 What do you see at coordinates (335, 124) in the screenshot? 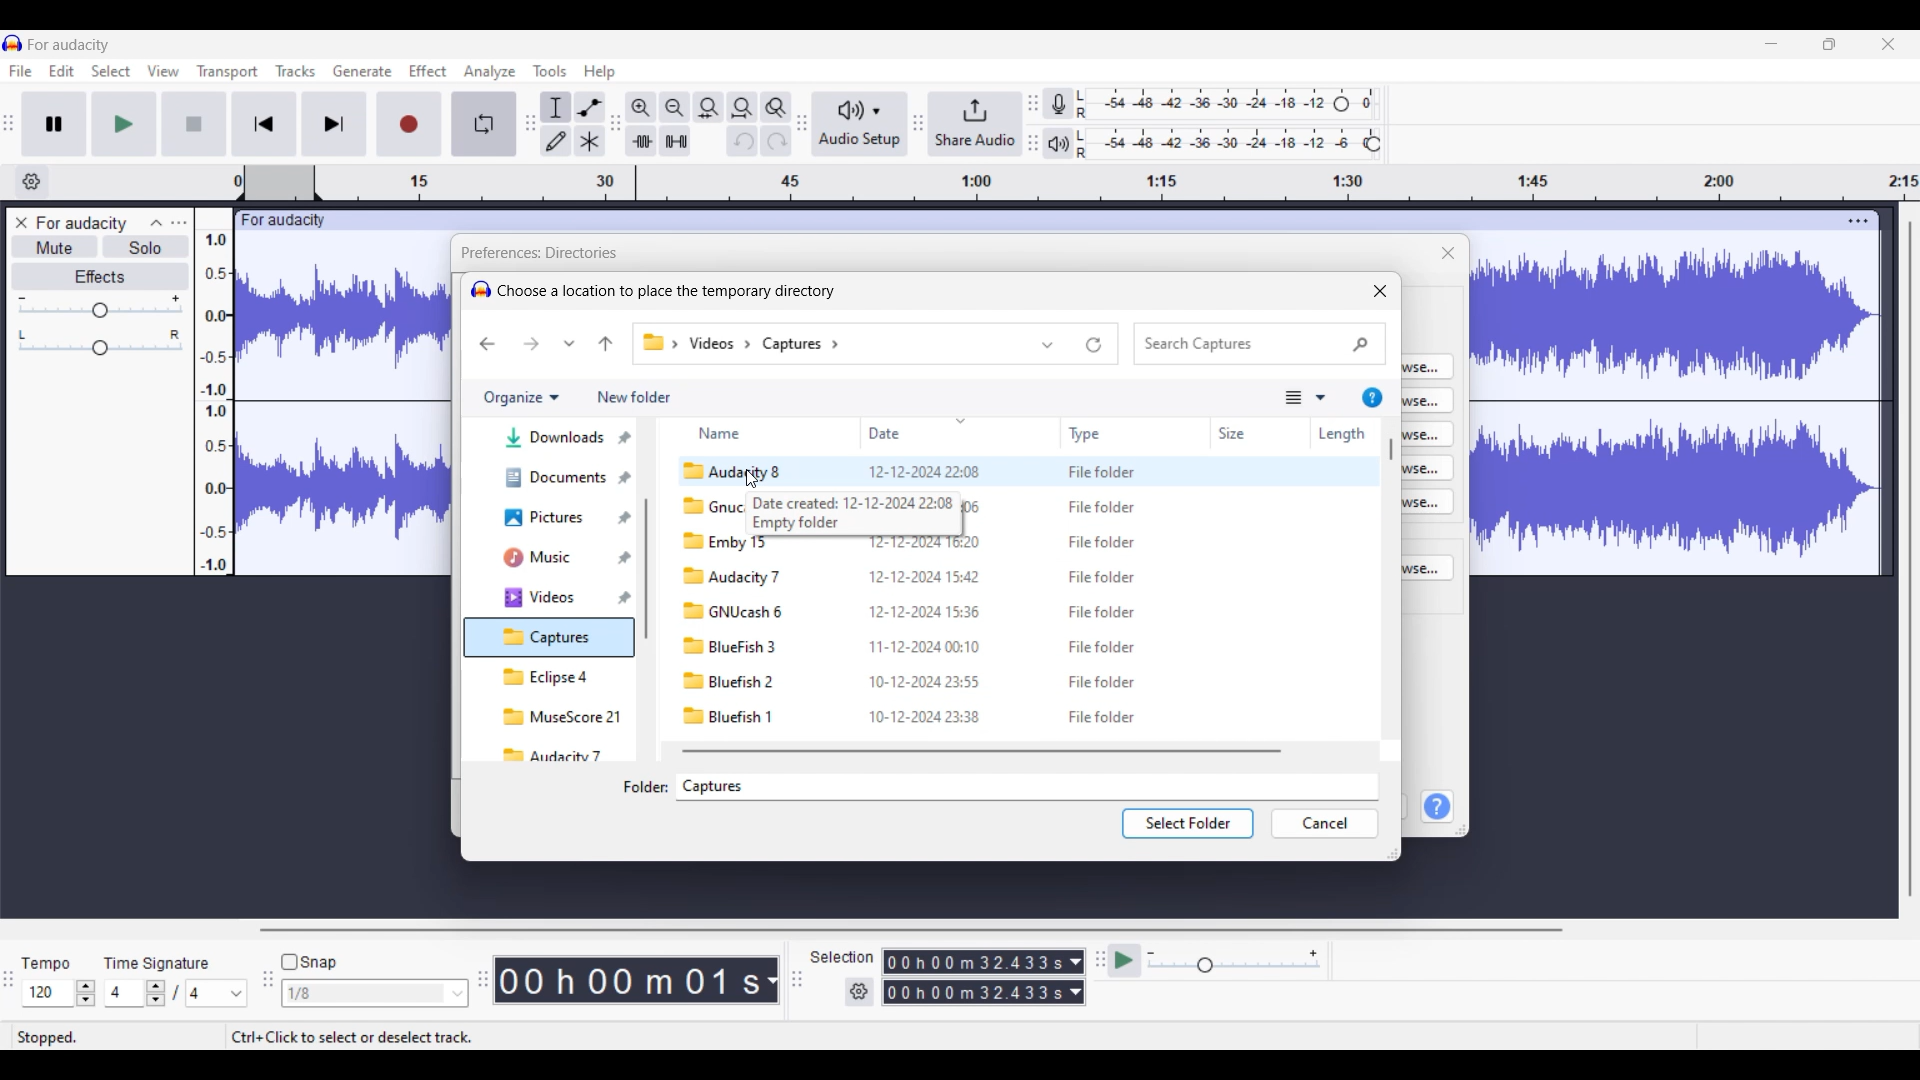
I see `Skip/Select to end` at bounding box center [335, 124].